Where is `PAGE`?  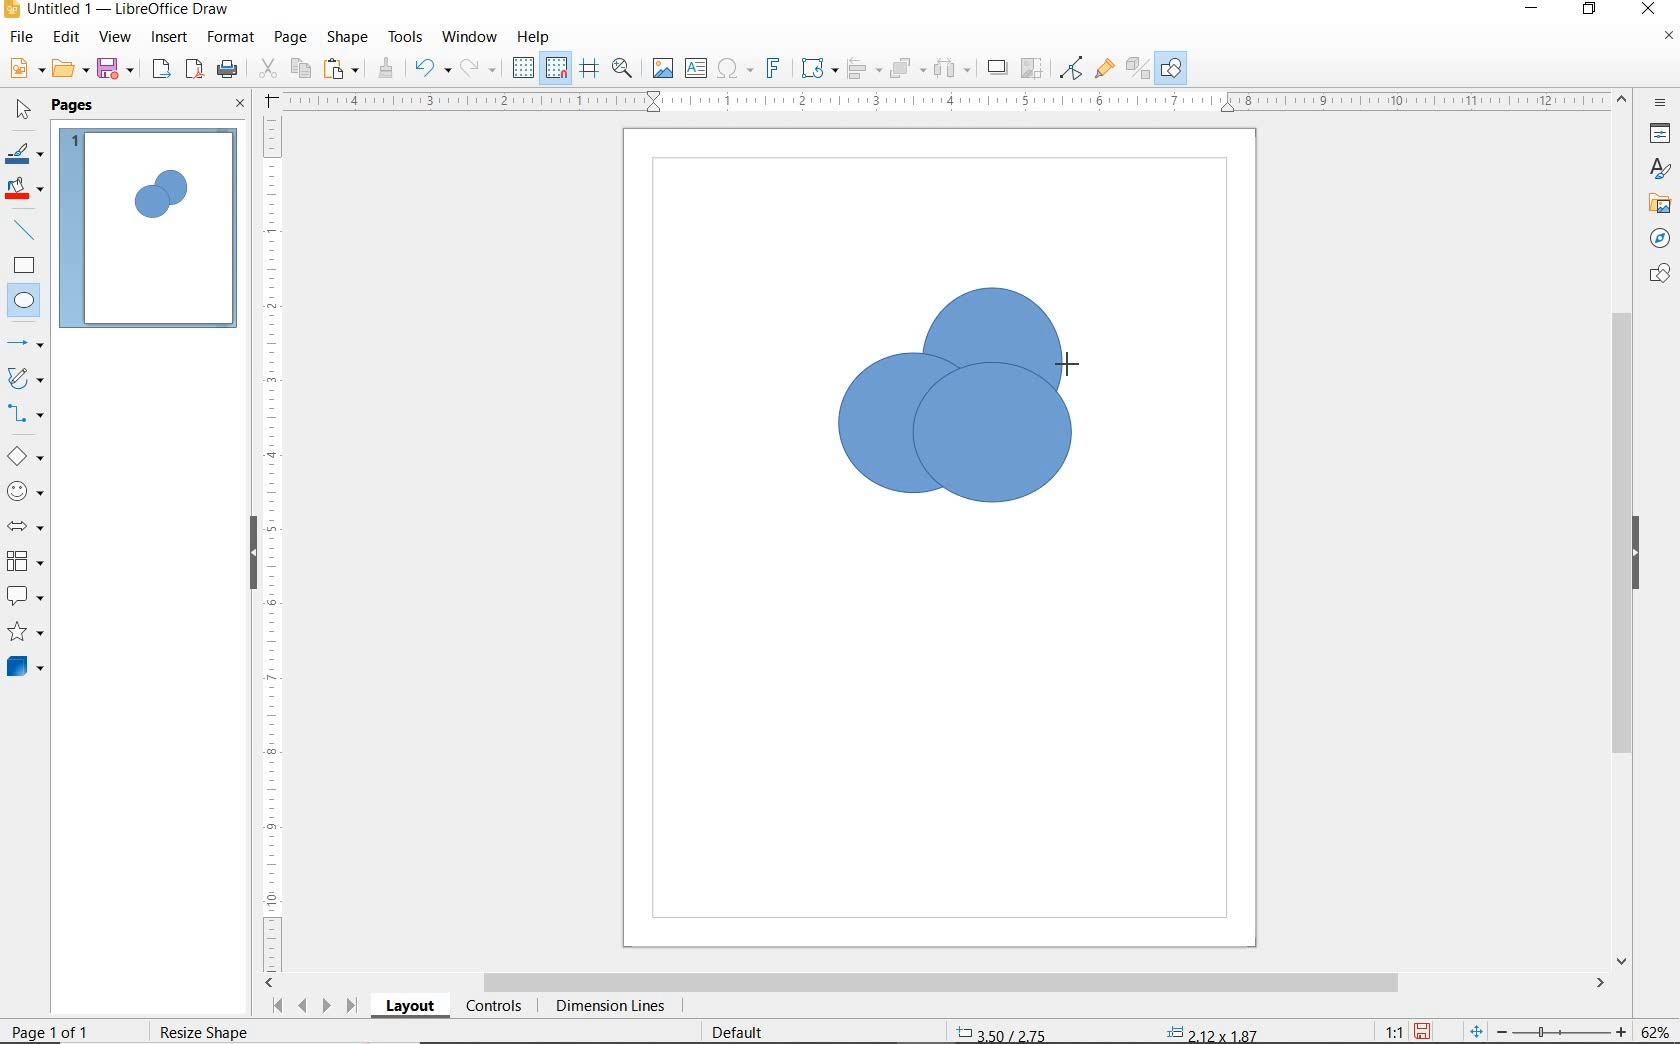 PAGE is located at coordinates (290, 37).